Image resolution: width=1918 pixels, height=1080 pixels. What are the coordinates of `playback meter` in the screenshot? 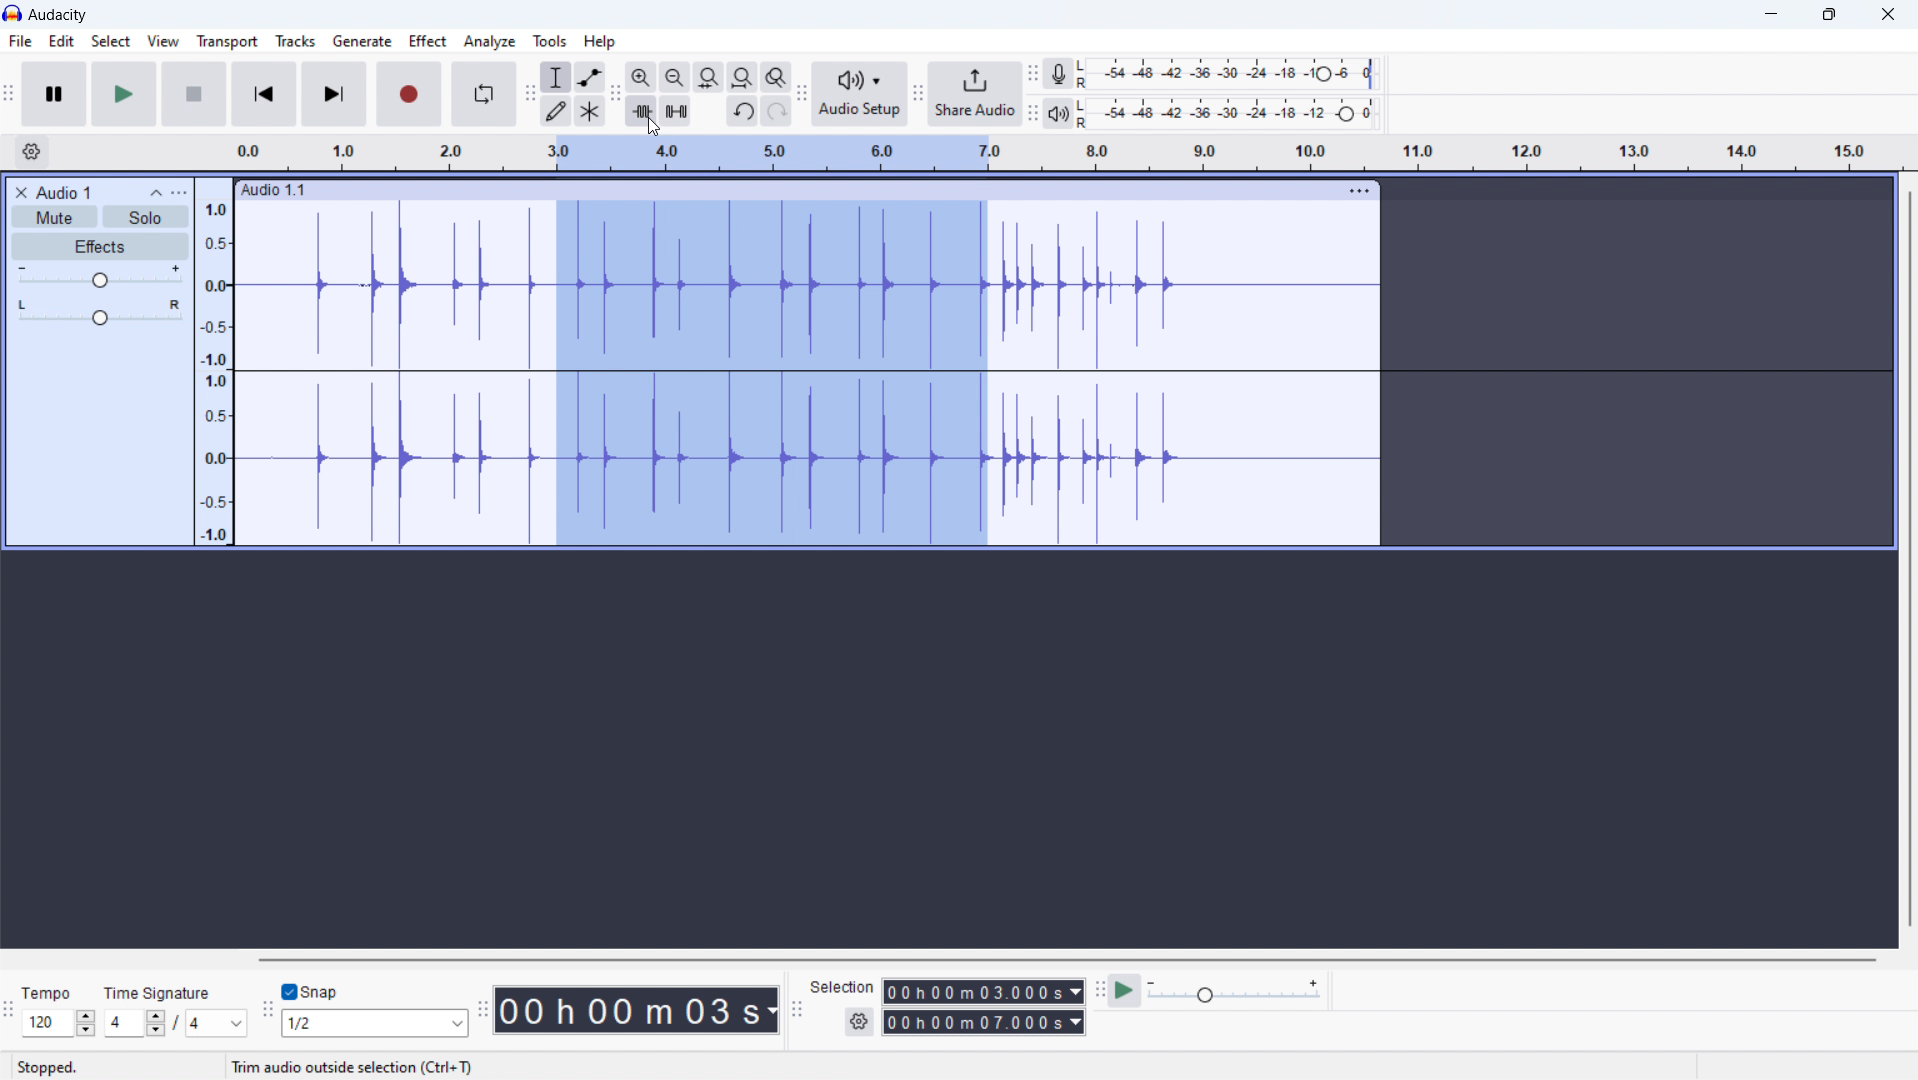 It's located at (1063, 114).